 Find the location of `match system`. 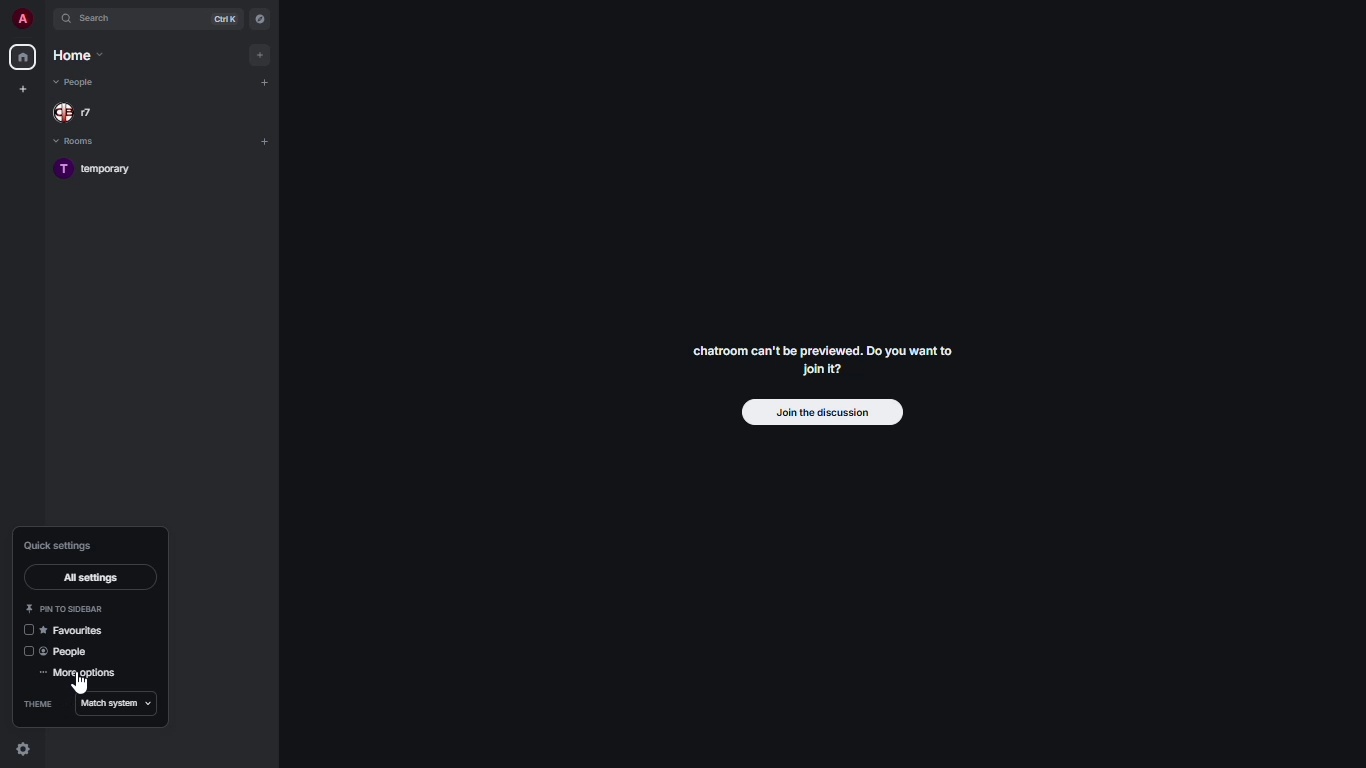

match system is located at coordinates (113, 705).